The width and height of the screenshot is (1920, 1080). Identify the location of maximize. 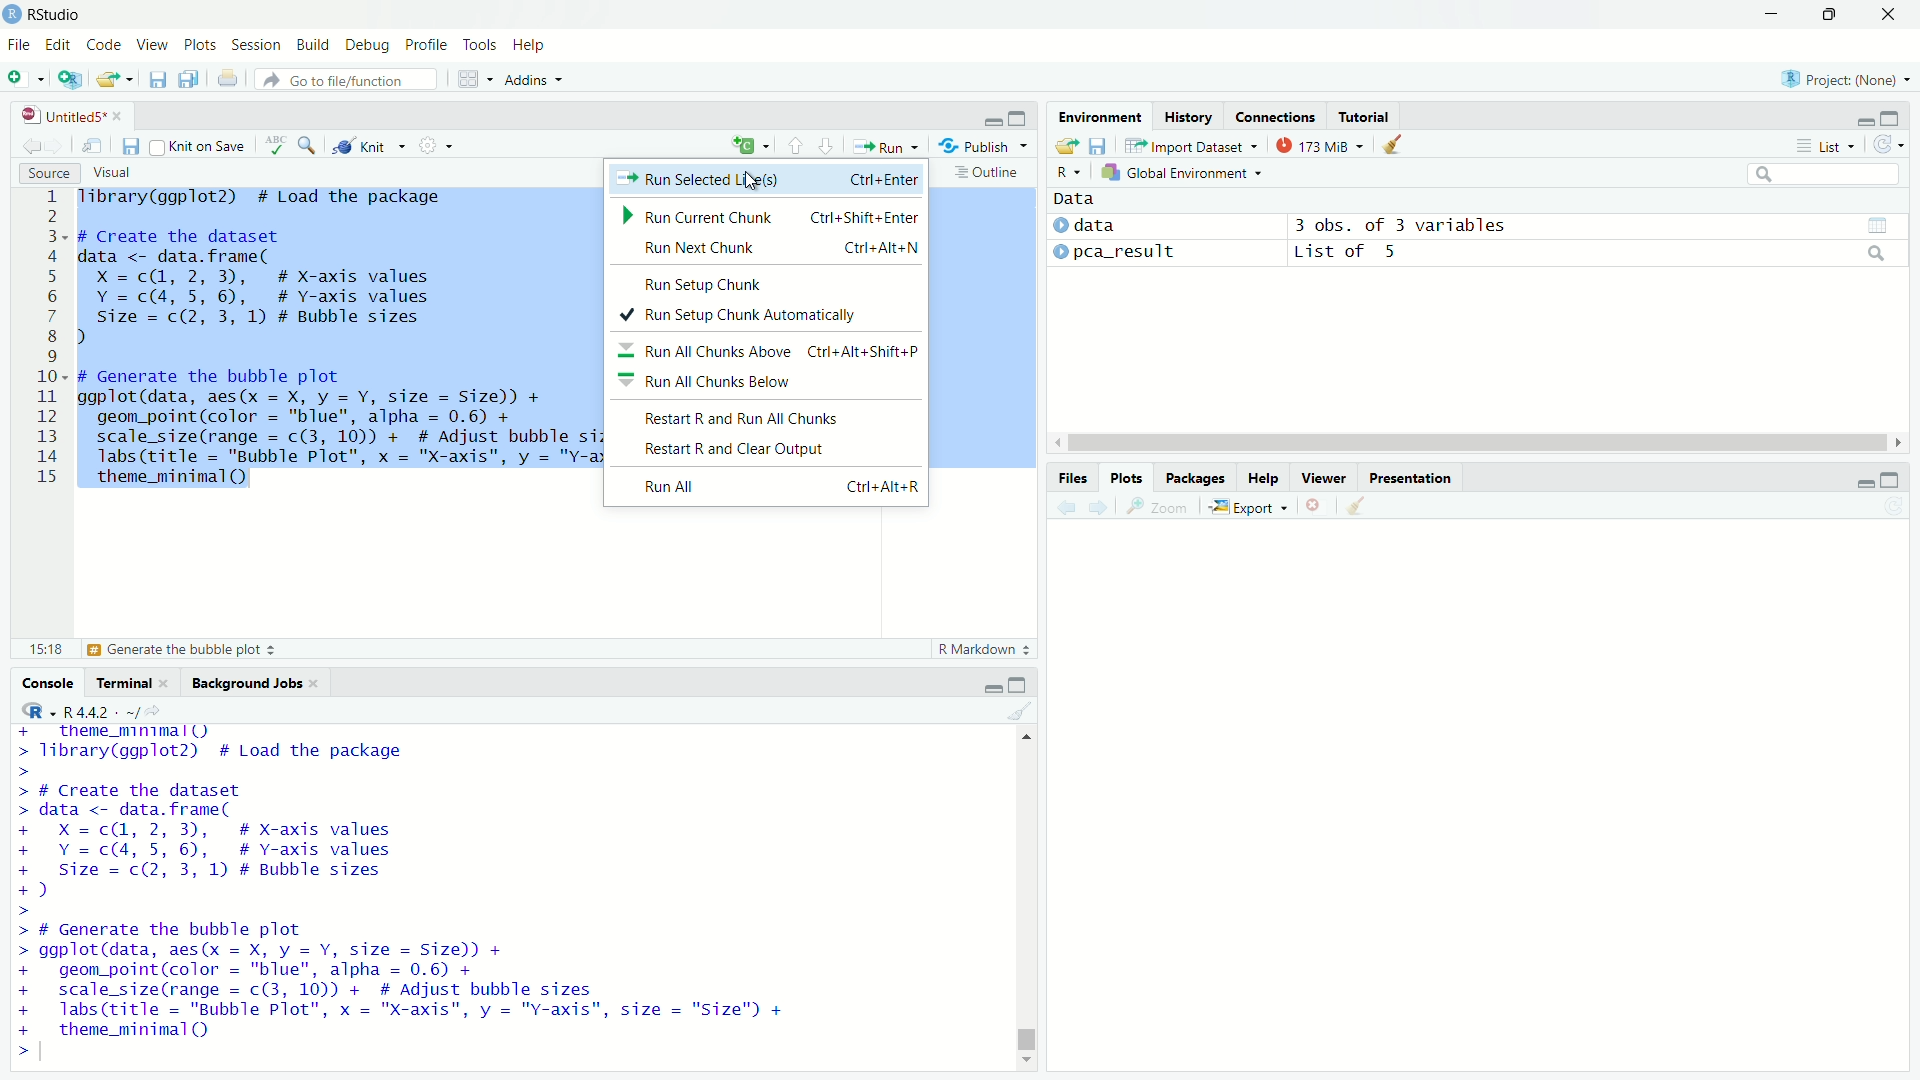
(1018, 684).